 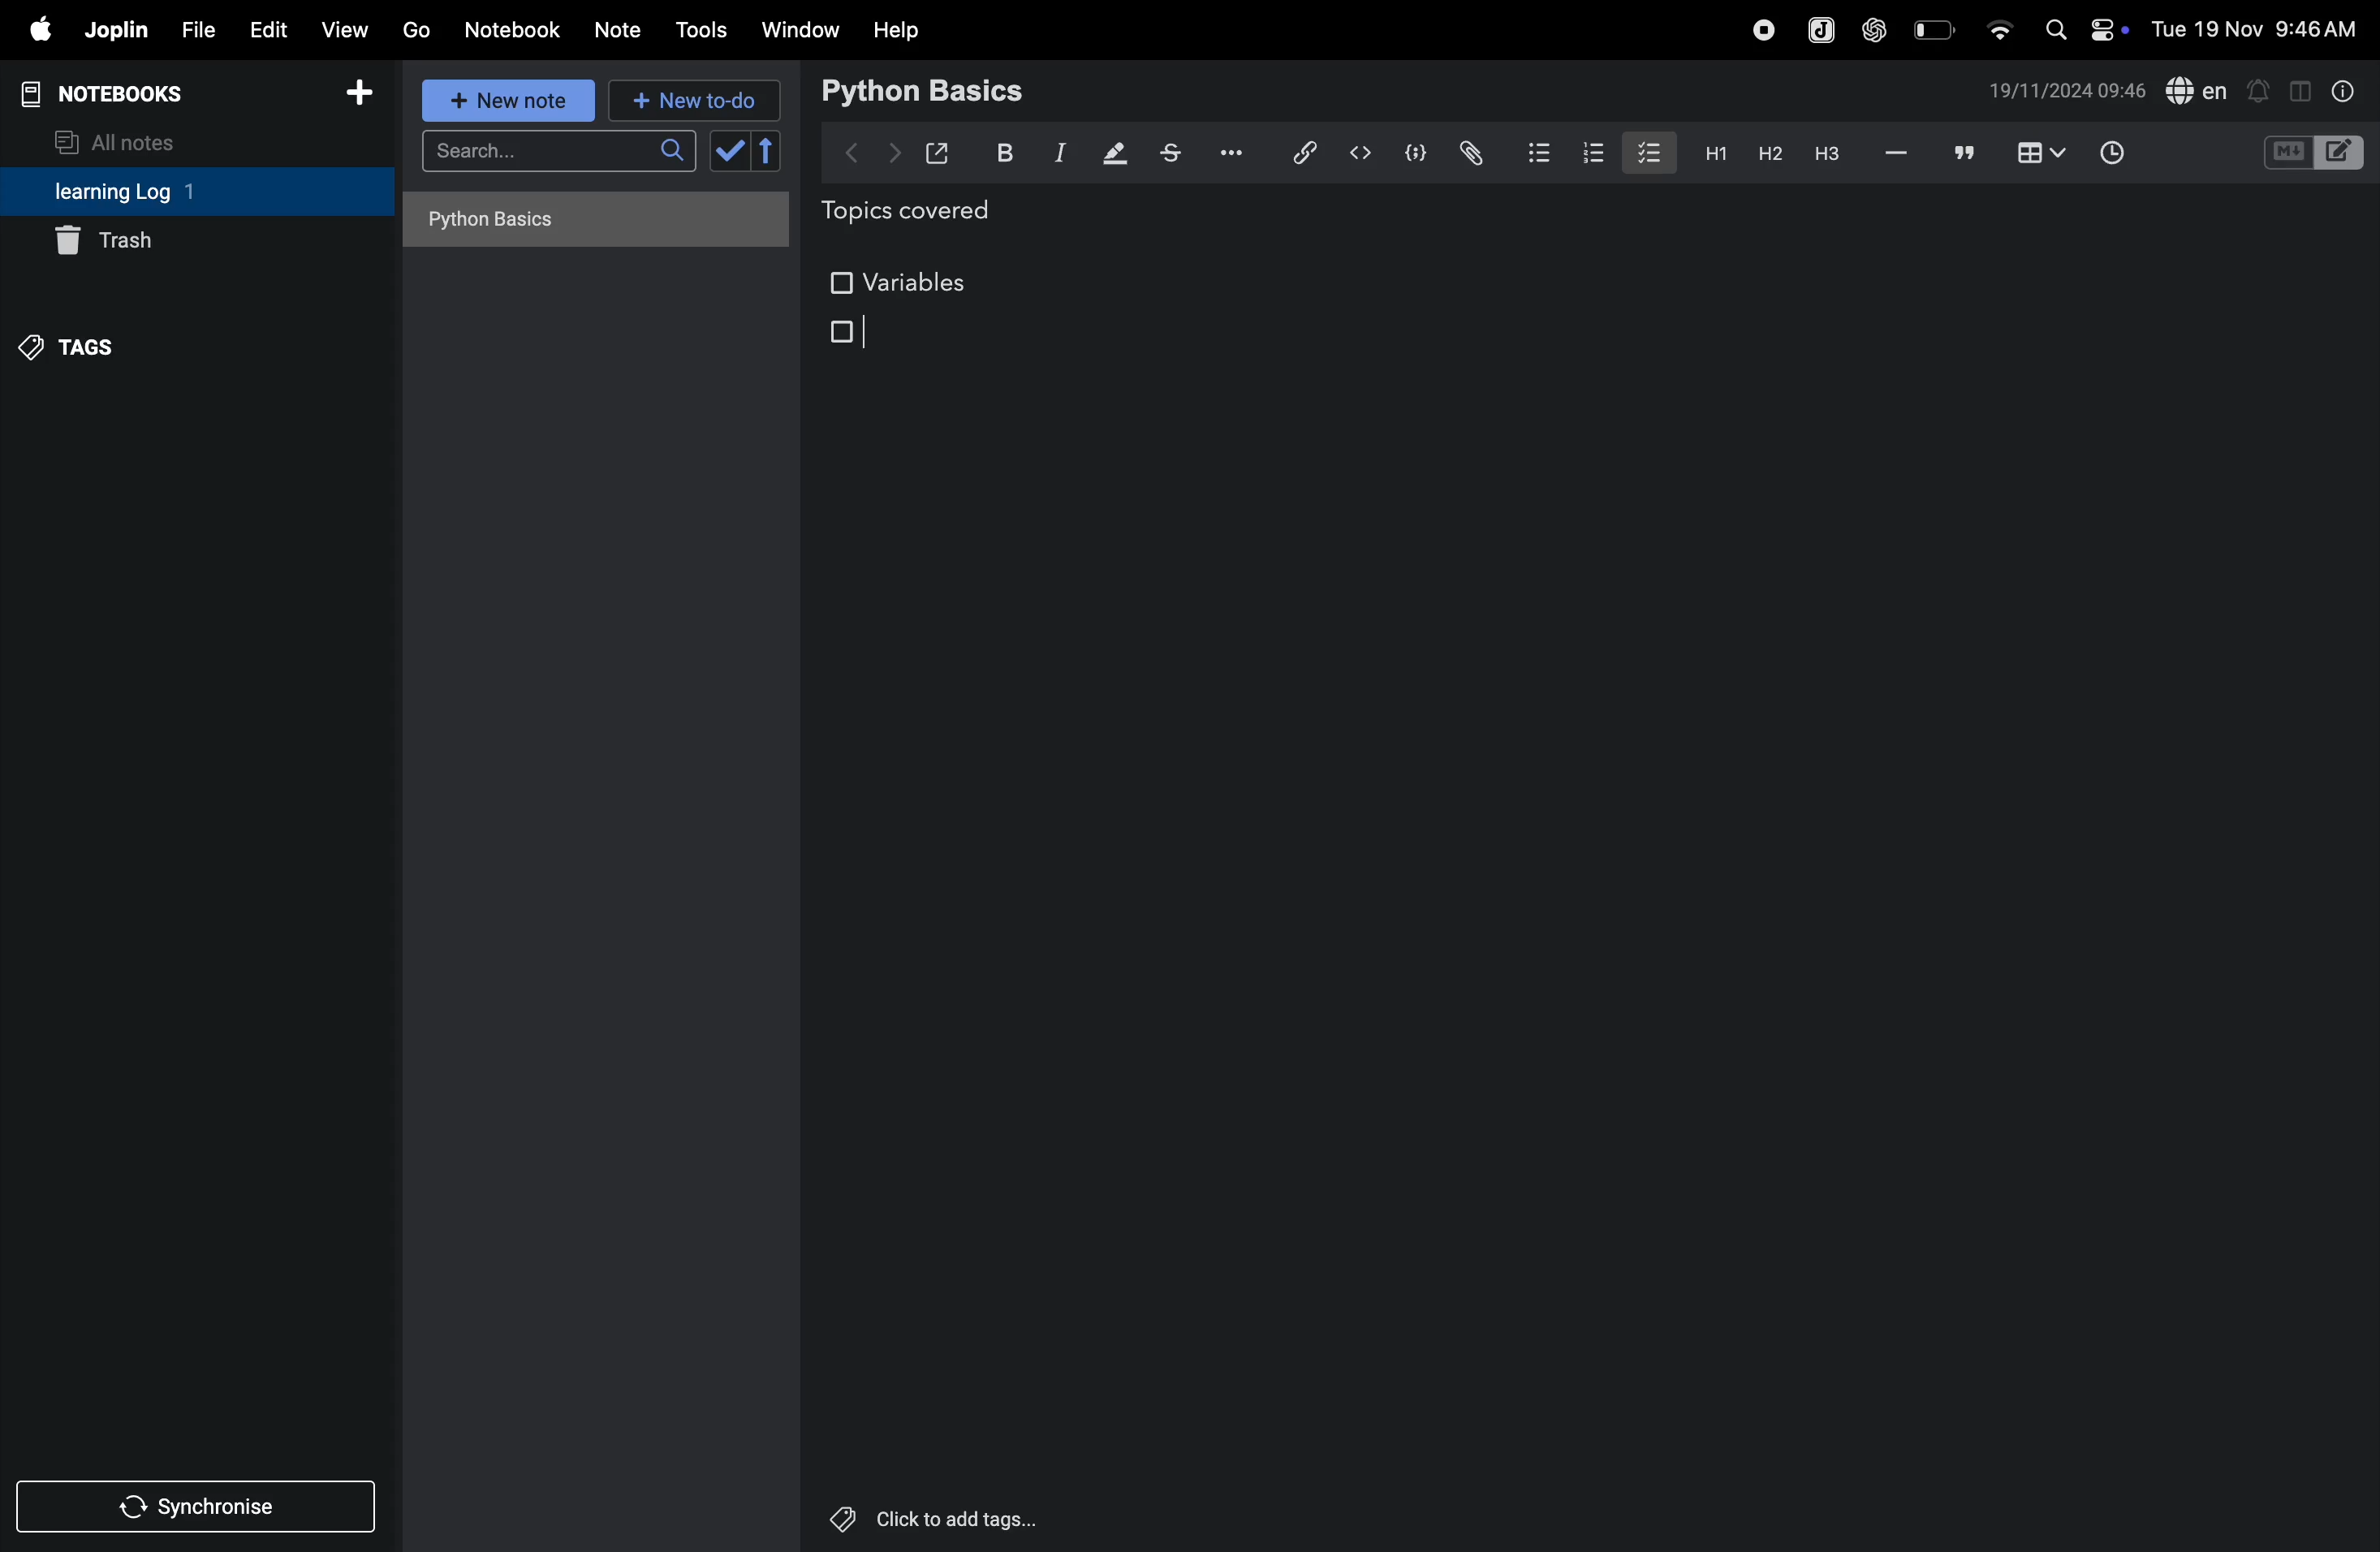 I want to click on click to add tags, so click(x=927, y=1515).